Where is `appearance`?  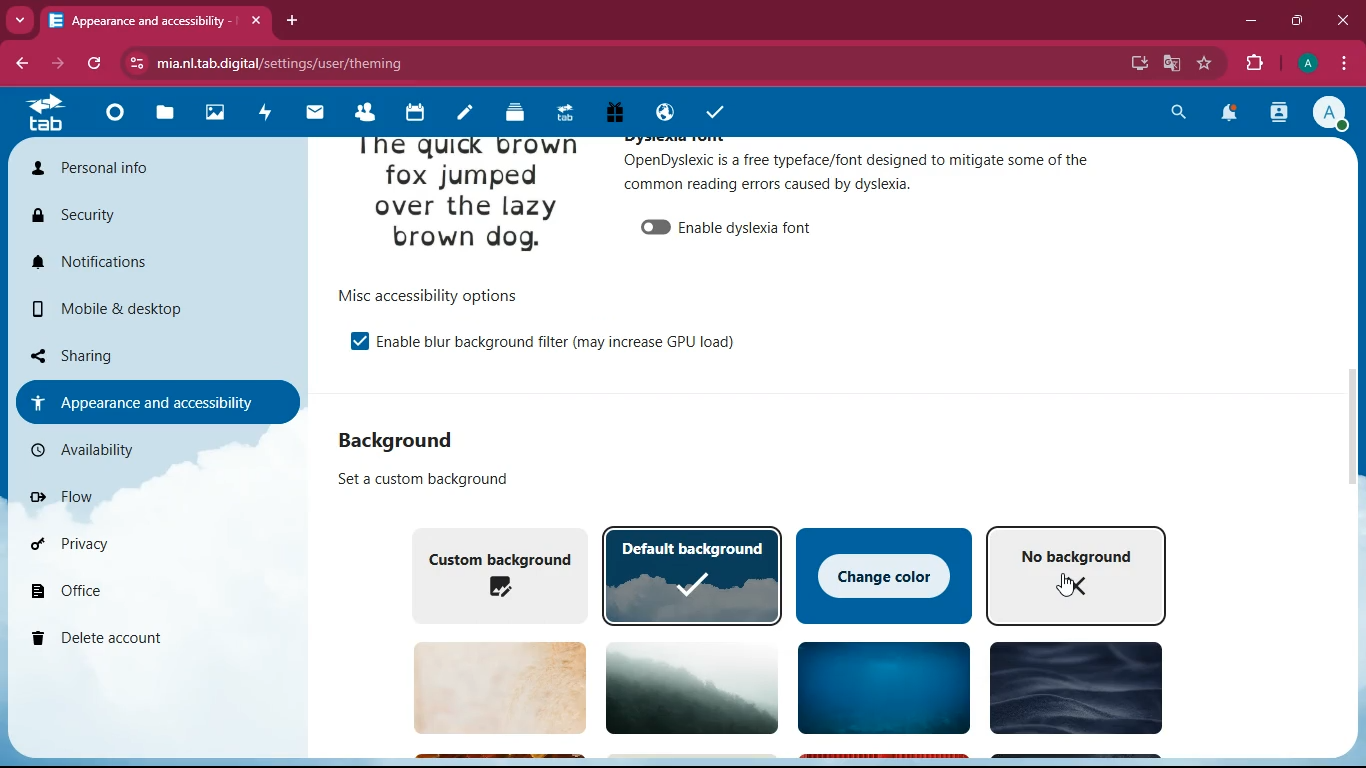 appearance is located at coordinates (155, 401).